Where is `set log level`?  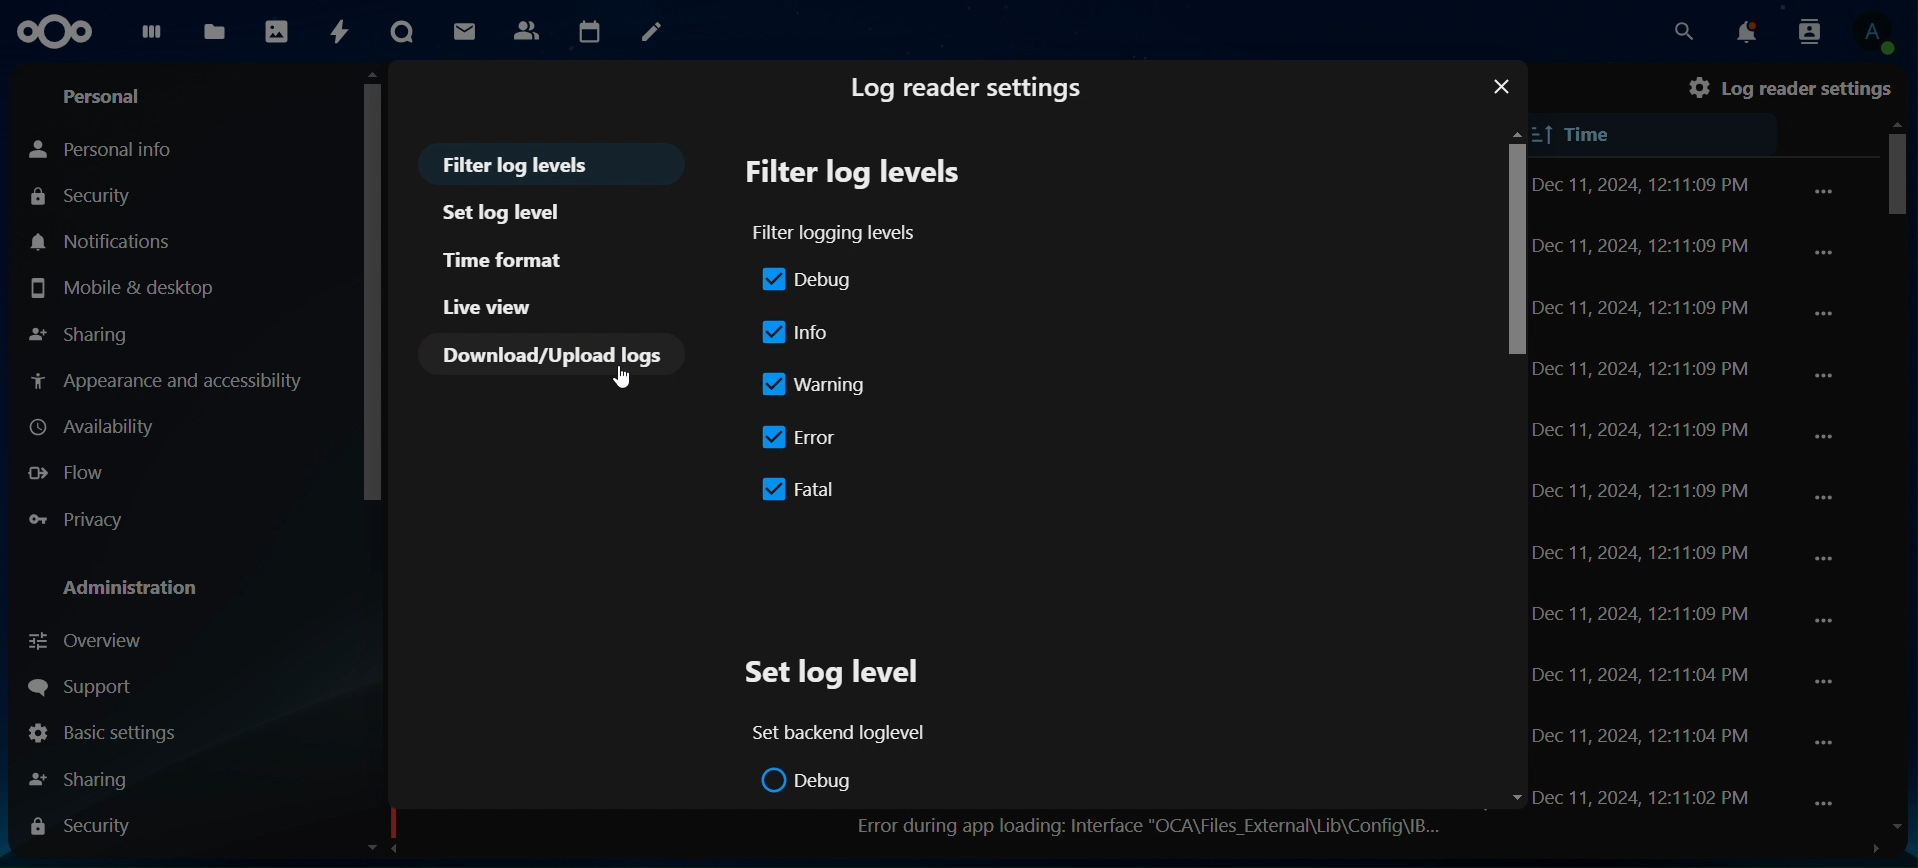
set log level is located at coordinates (519, 213).